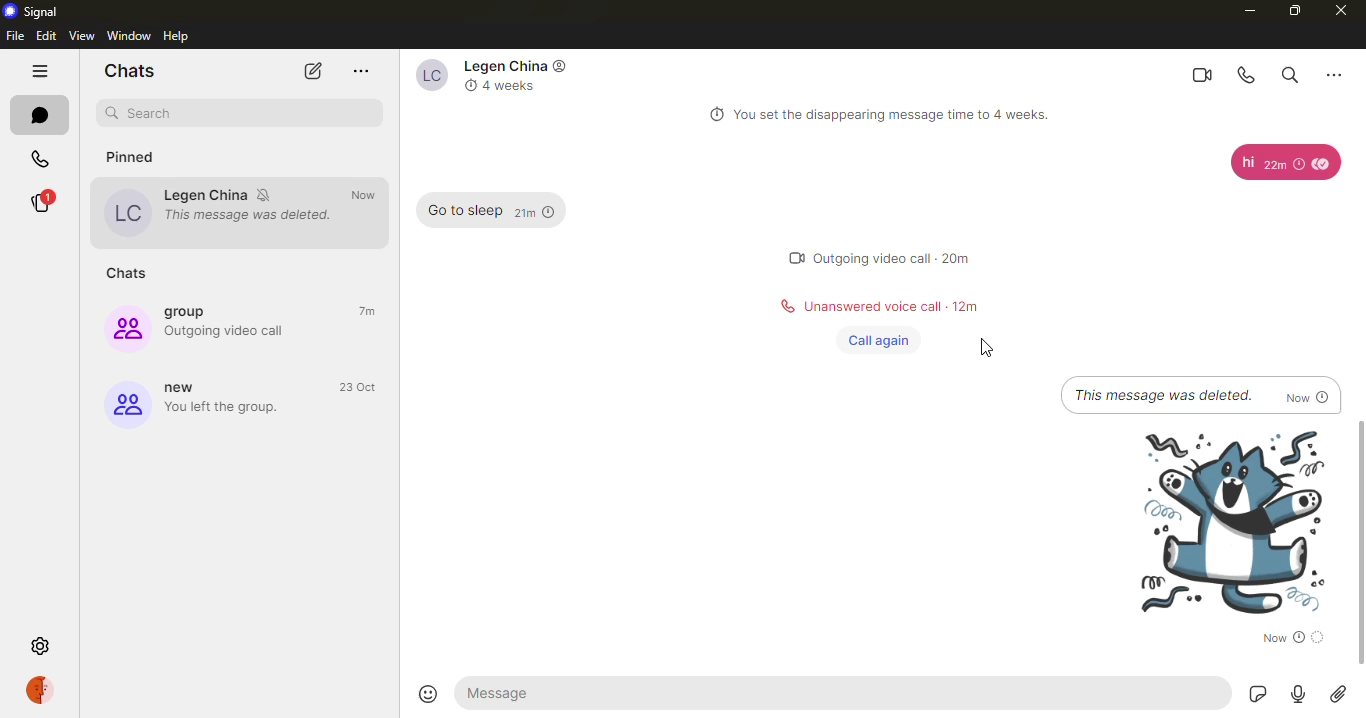  Describe the element at coordinates (556, 211) in the screenshot. I see `time logo` at that location.